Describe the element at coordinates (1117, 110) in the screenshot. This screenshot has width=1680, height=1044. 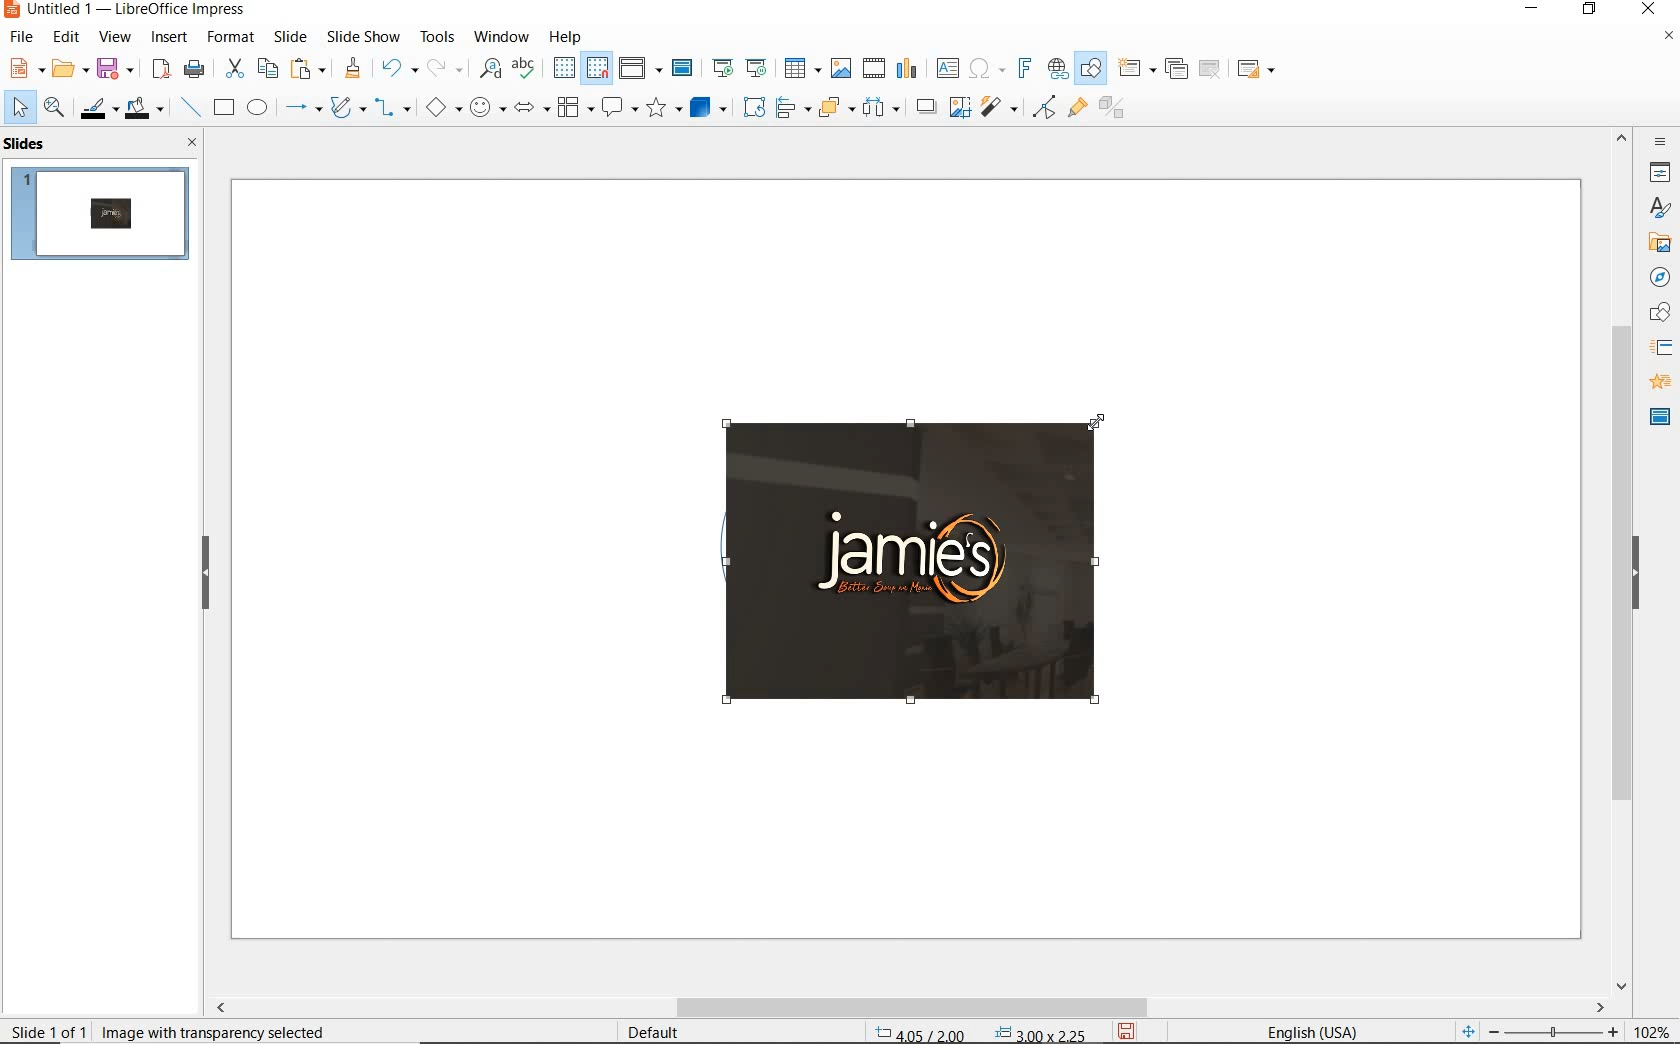
I see `toggle extrusion` at that location.